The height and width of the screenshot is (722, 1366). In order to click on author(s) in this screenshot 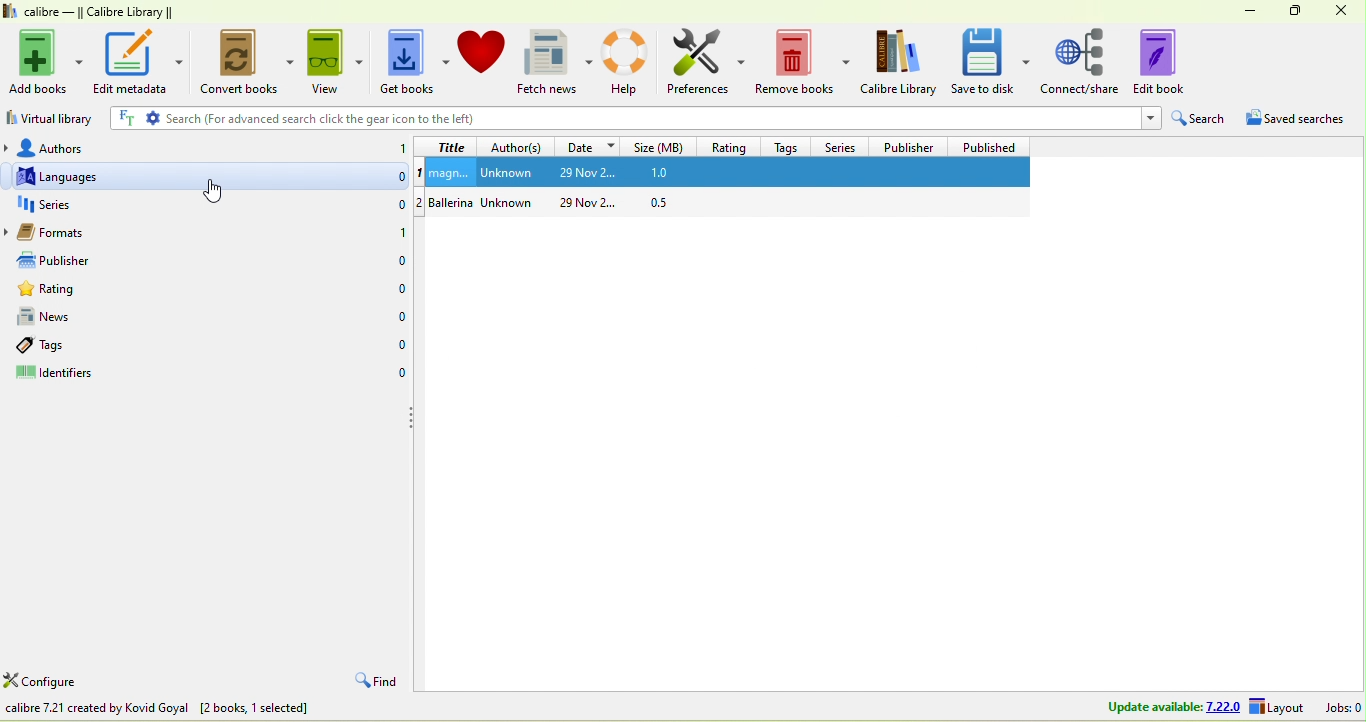, I will do `click(511, 147)`.